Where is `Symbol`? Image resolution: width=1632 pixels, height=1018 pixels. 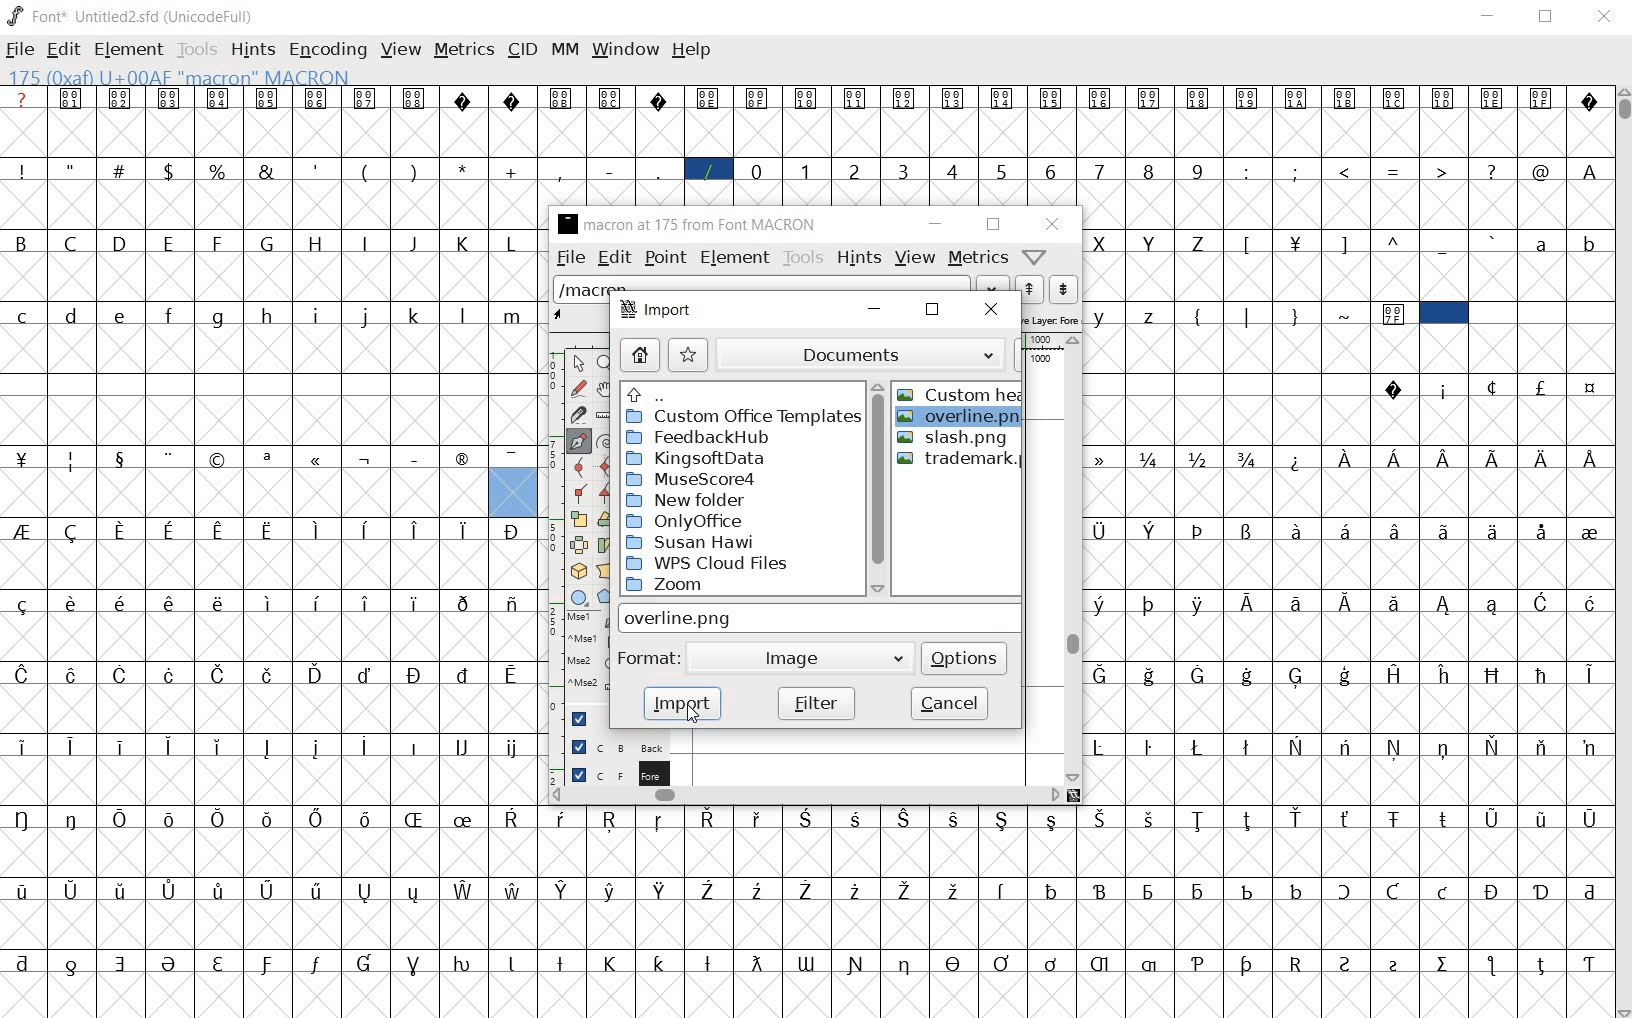
Symbol is located at coordinates (1152, 99).